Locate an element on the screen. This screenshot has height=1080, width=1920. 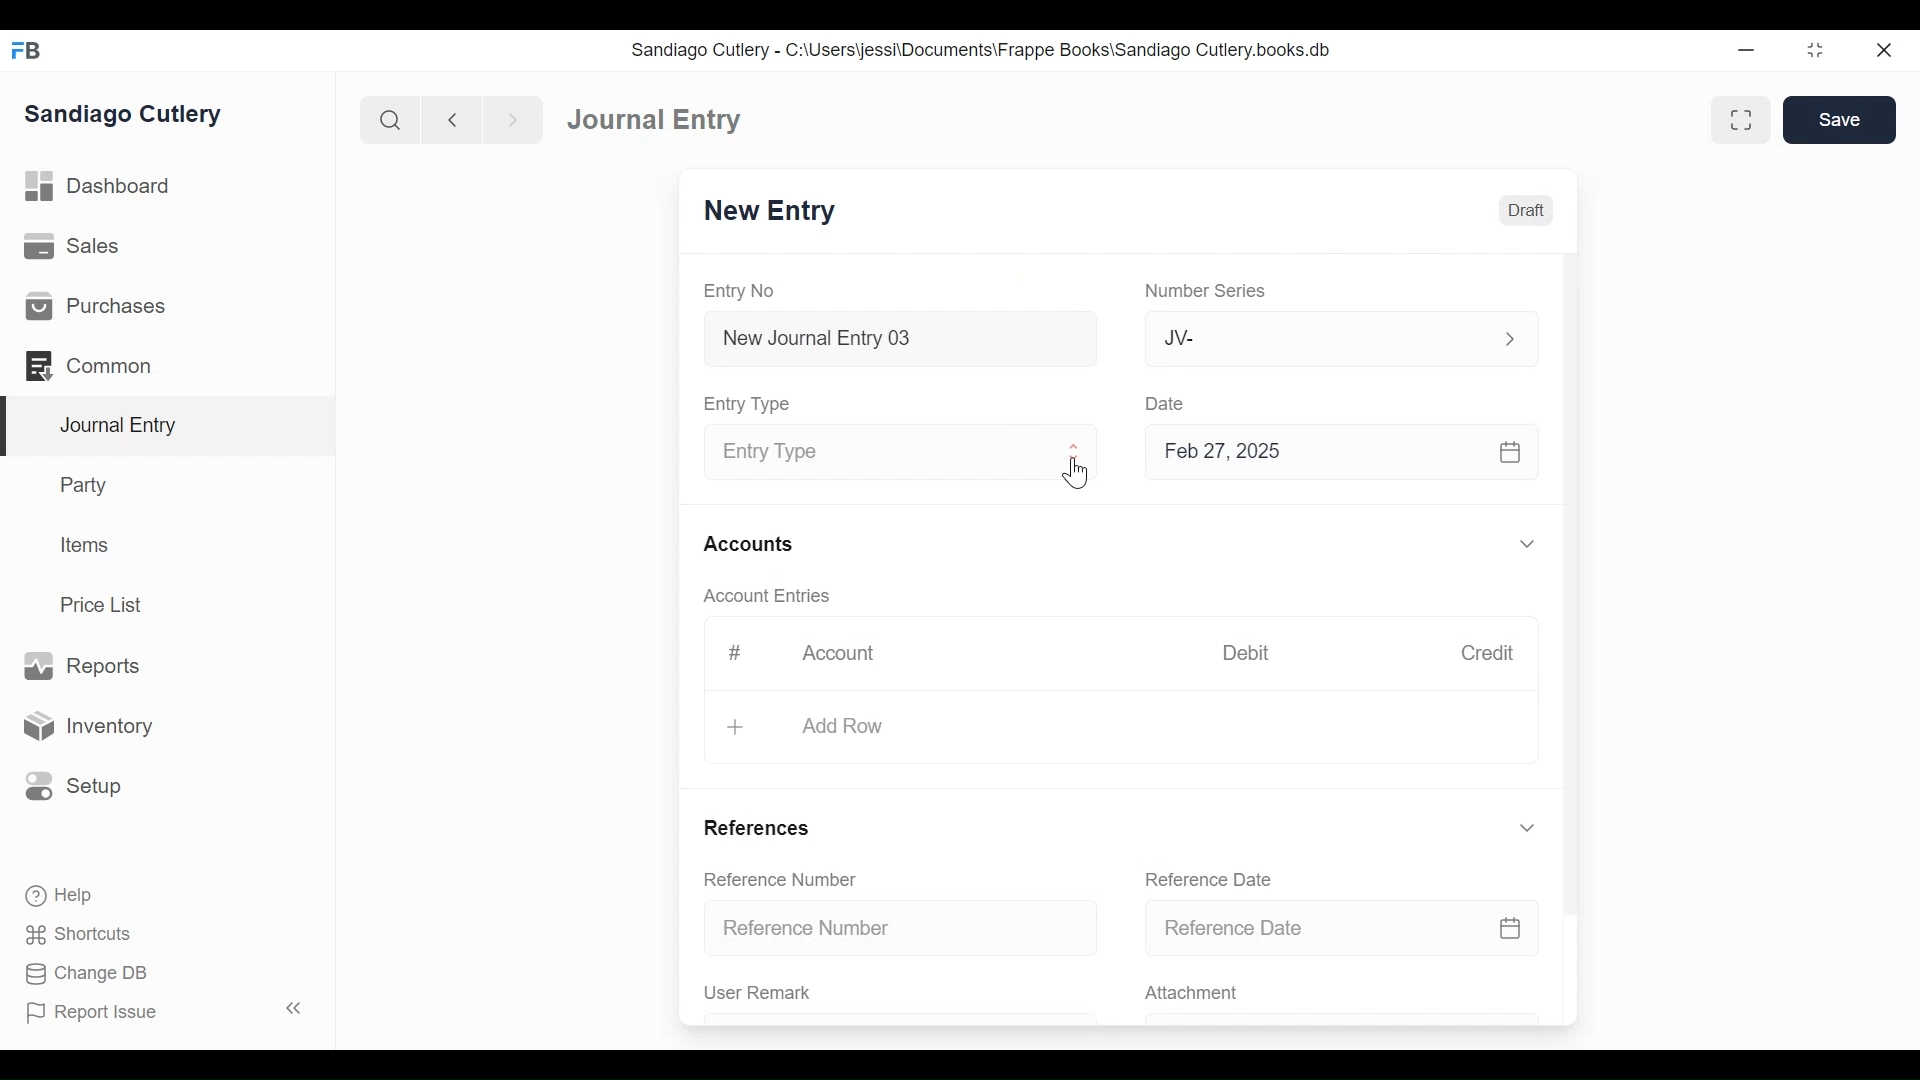
Save is located at coordinates (1842, 120).